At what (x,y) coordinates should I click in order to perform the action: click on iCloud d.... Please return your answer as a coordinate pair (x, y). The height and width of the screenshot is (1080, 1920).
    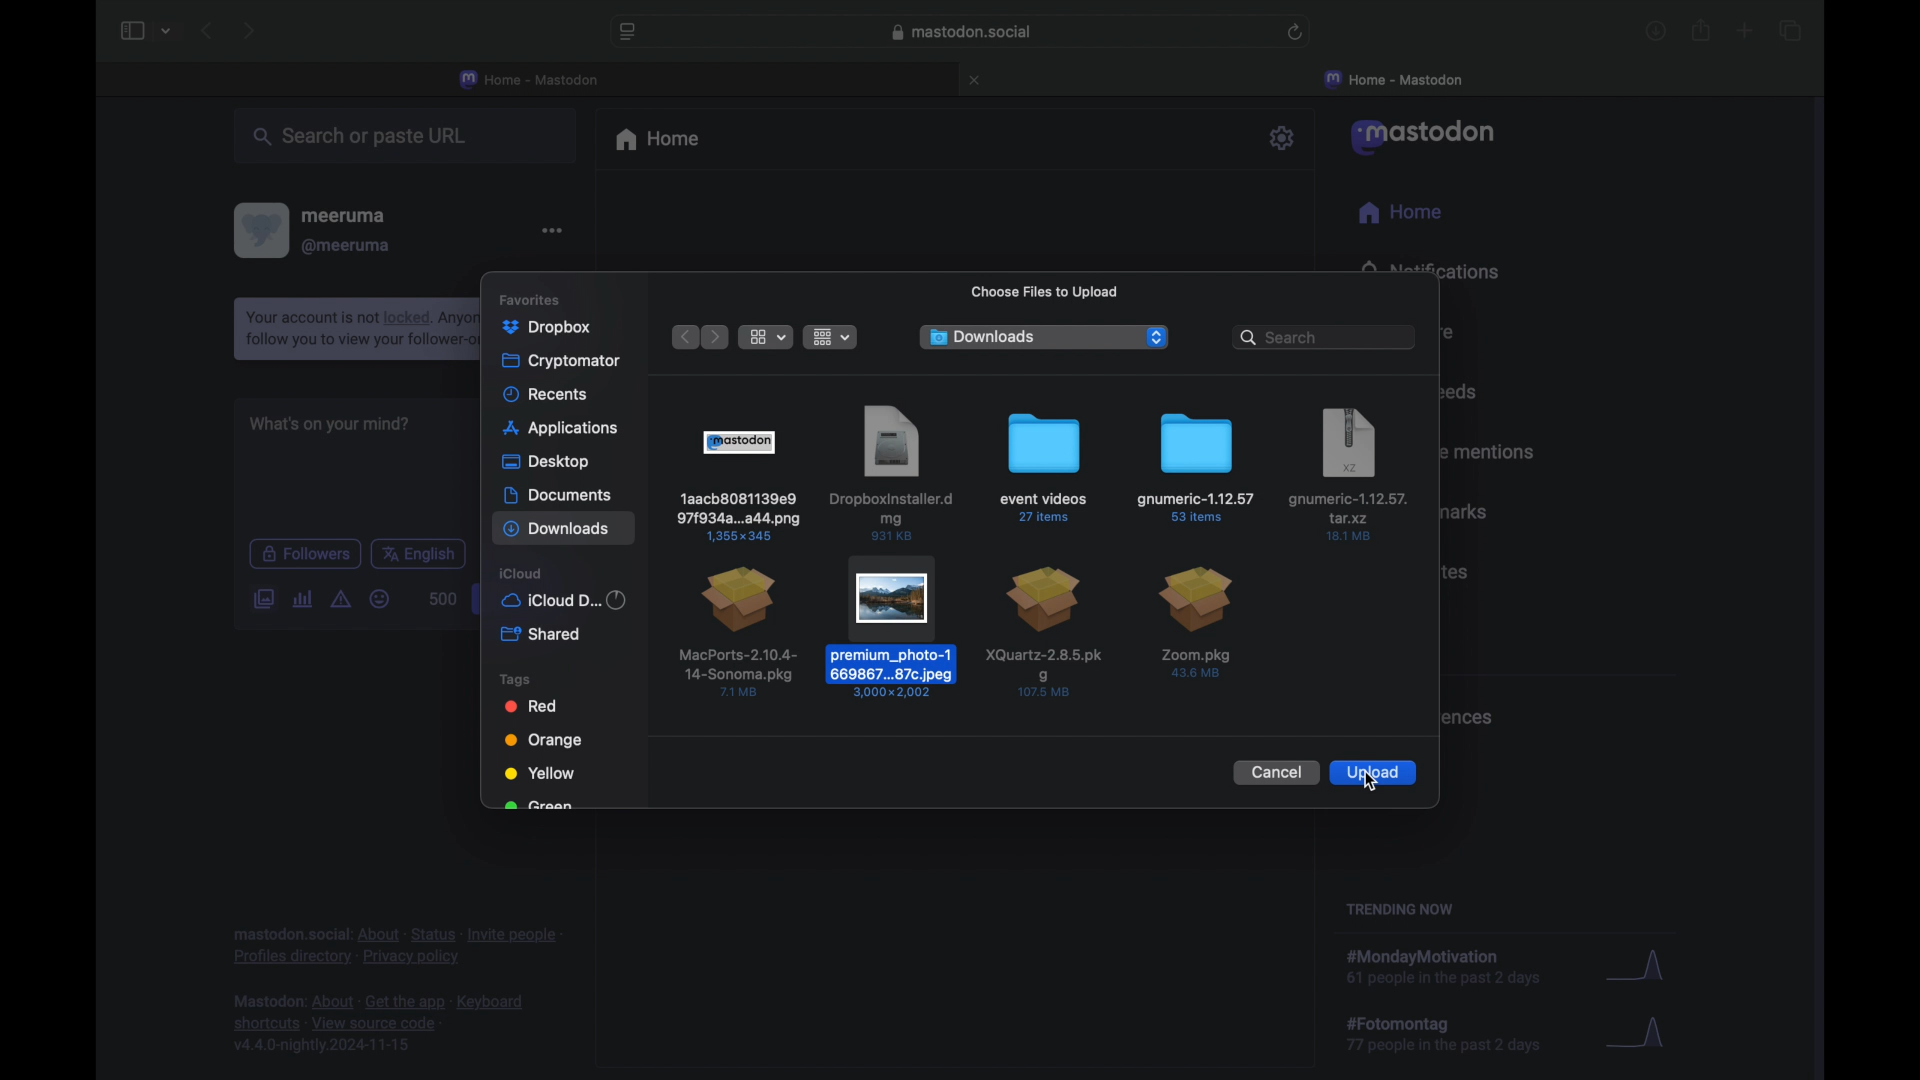
    Looking at the image, I should click on (566, 600).